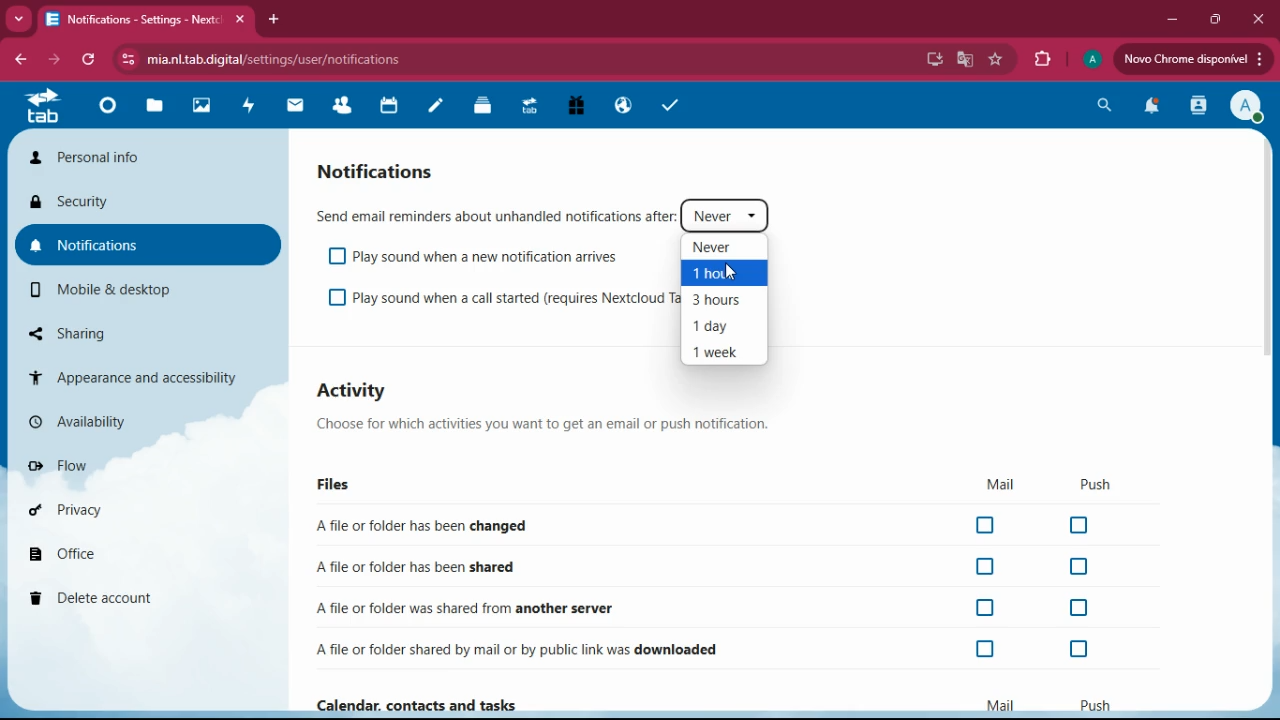 Image resolution: width=1280 pixels, height=720 pixels. I want to click on description, so click(558, 423).